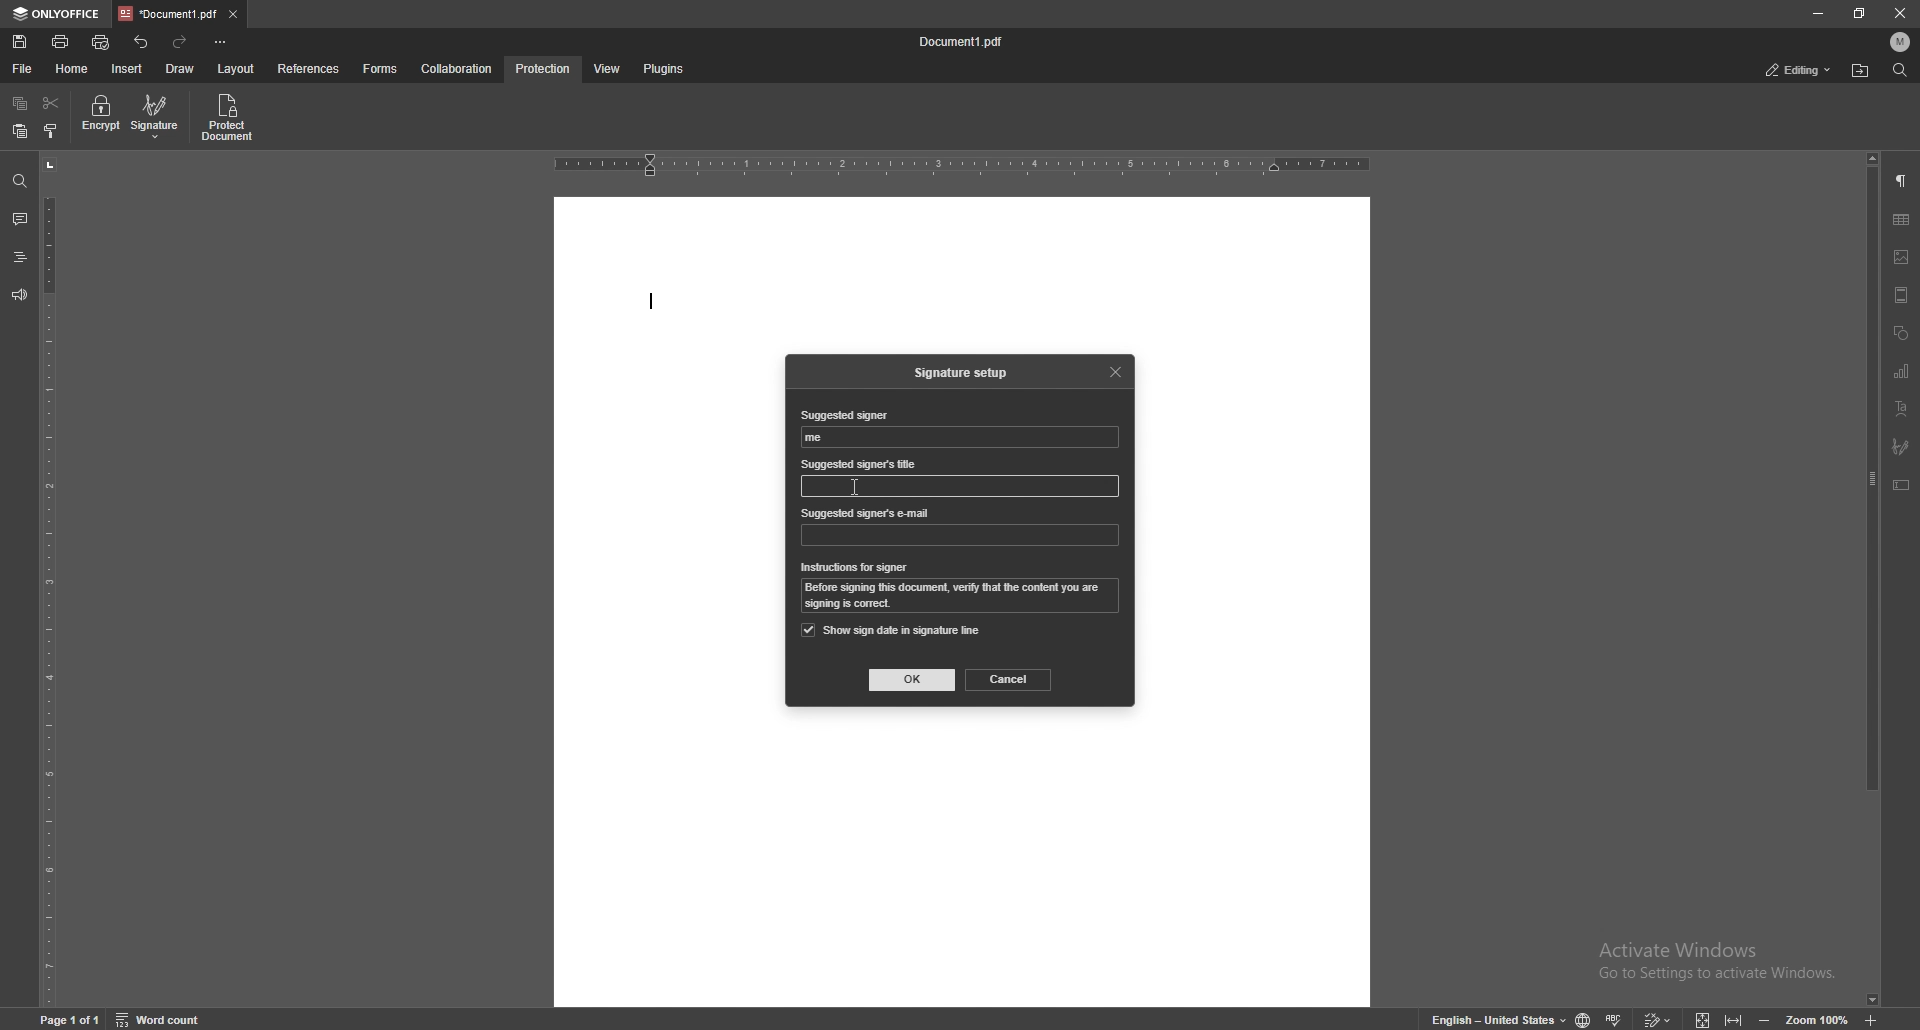  I want to click on shapes, so click(1900, 334).